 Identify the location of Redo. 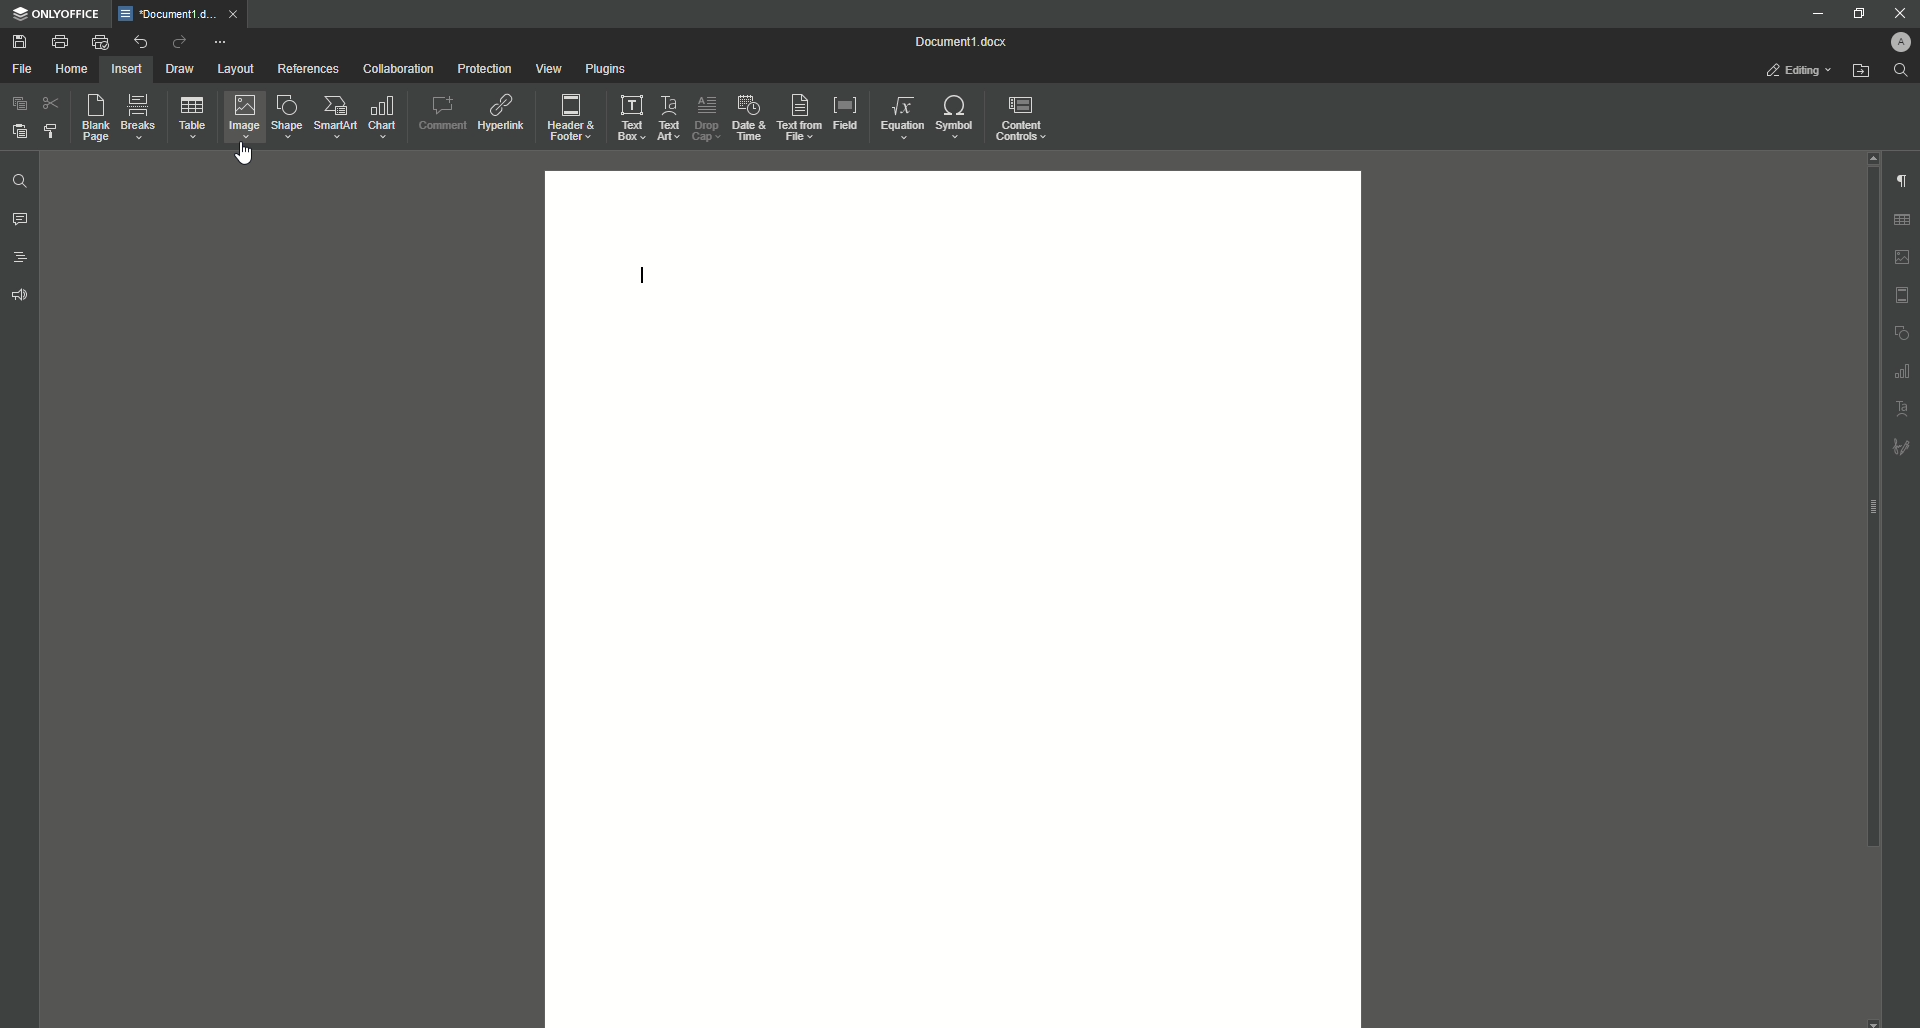
(178, 40).